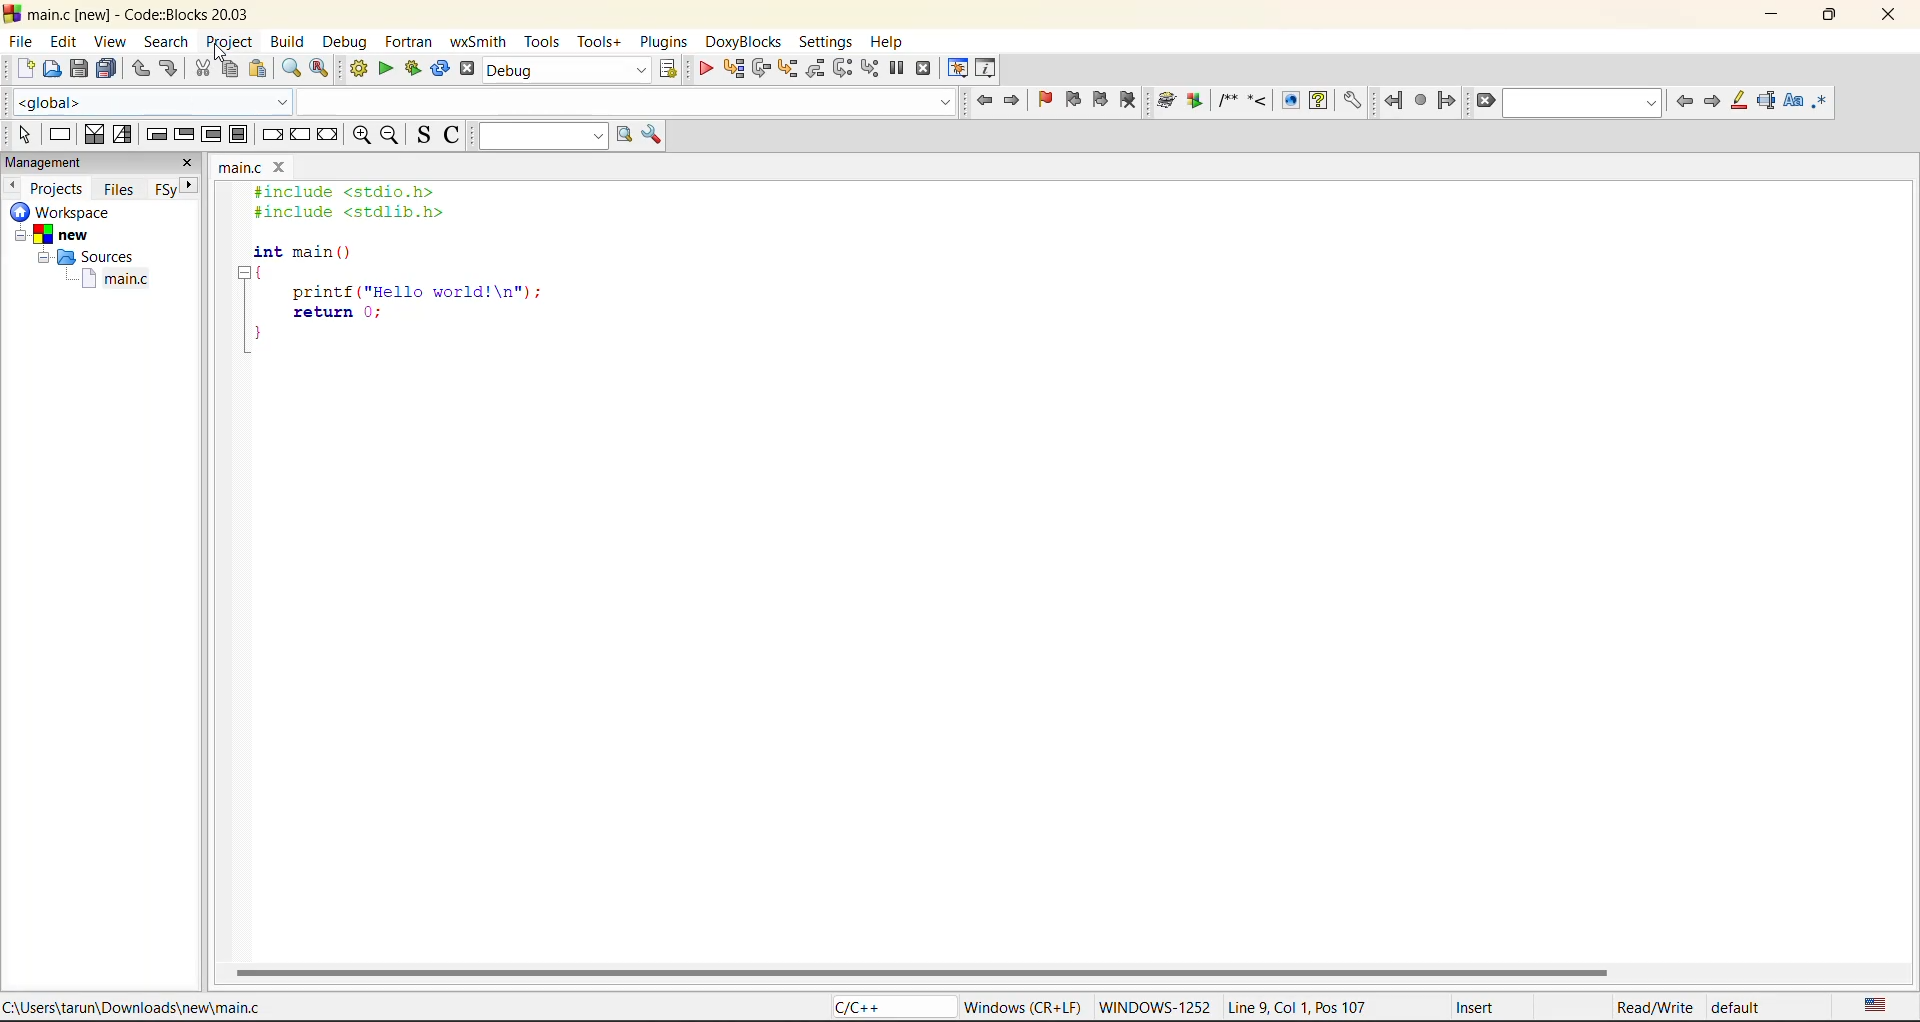 This screenshot has width=1920, height=1022. Describe the element at coordinates (59, 188) in the screenshot. I see `projects` at that location.